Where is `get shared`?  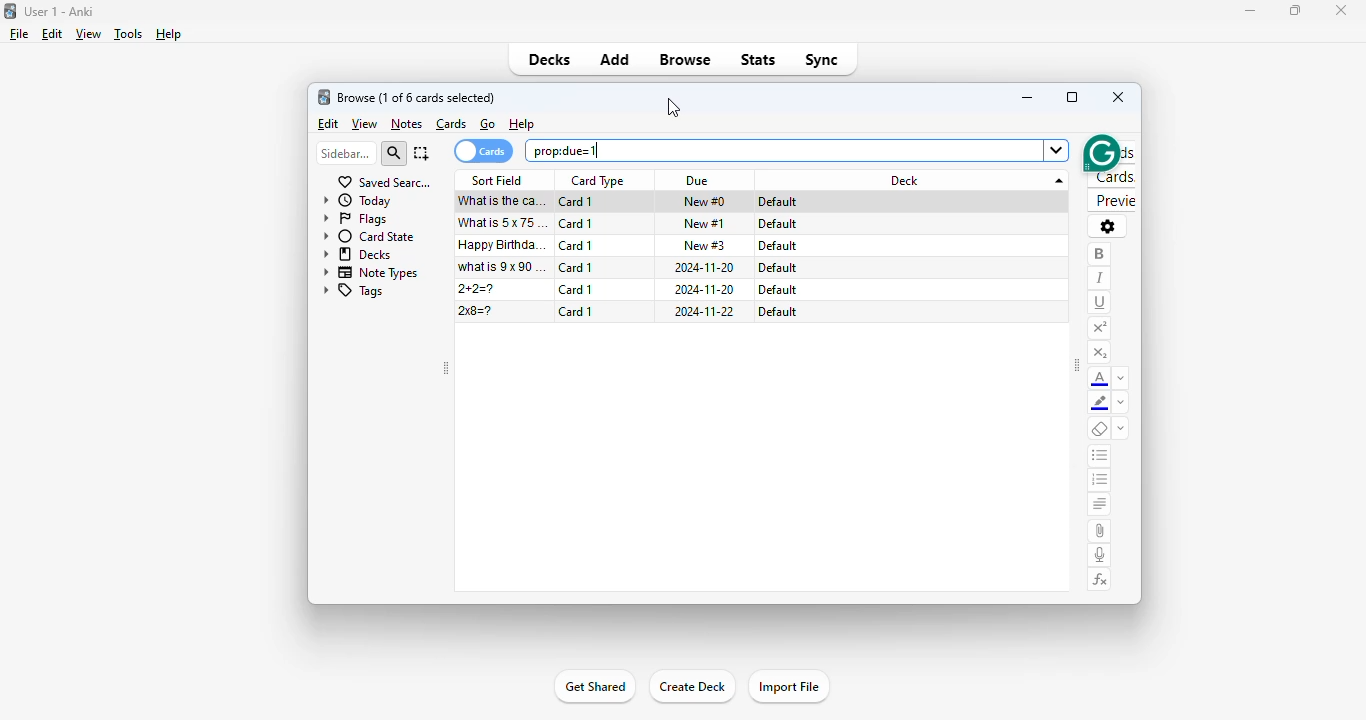 get shared is located at coordinates (594, 687).